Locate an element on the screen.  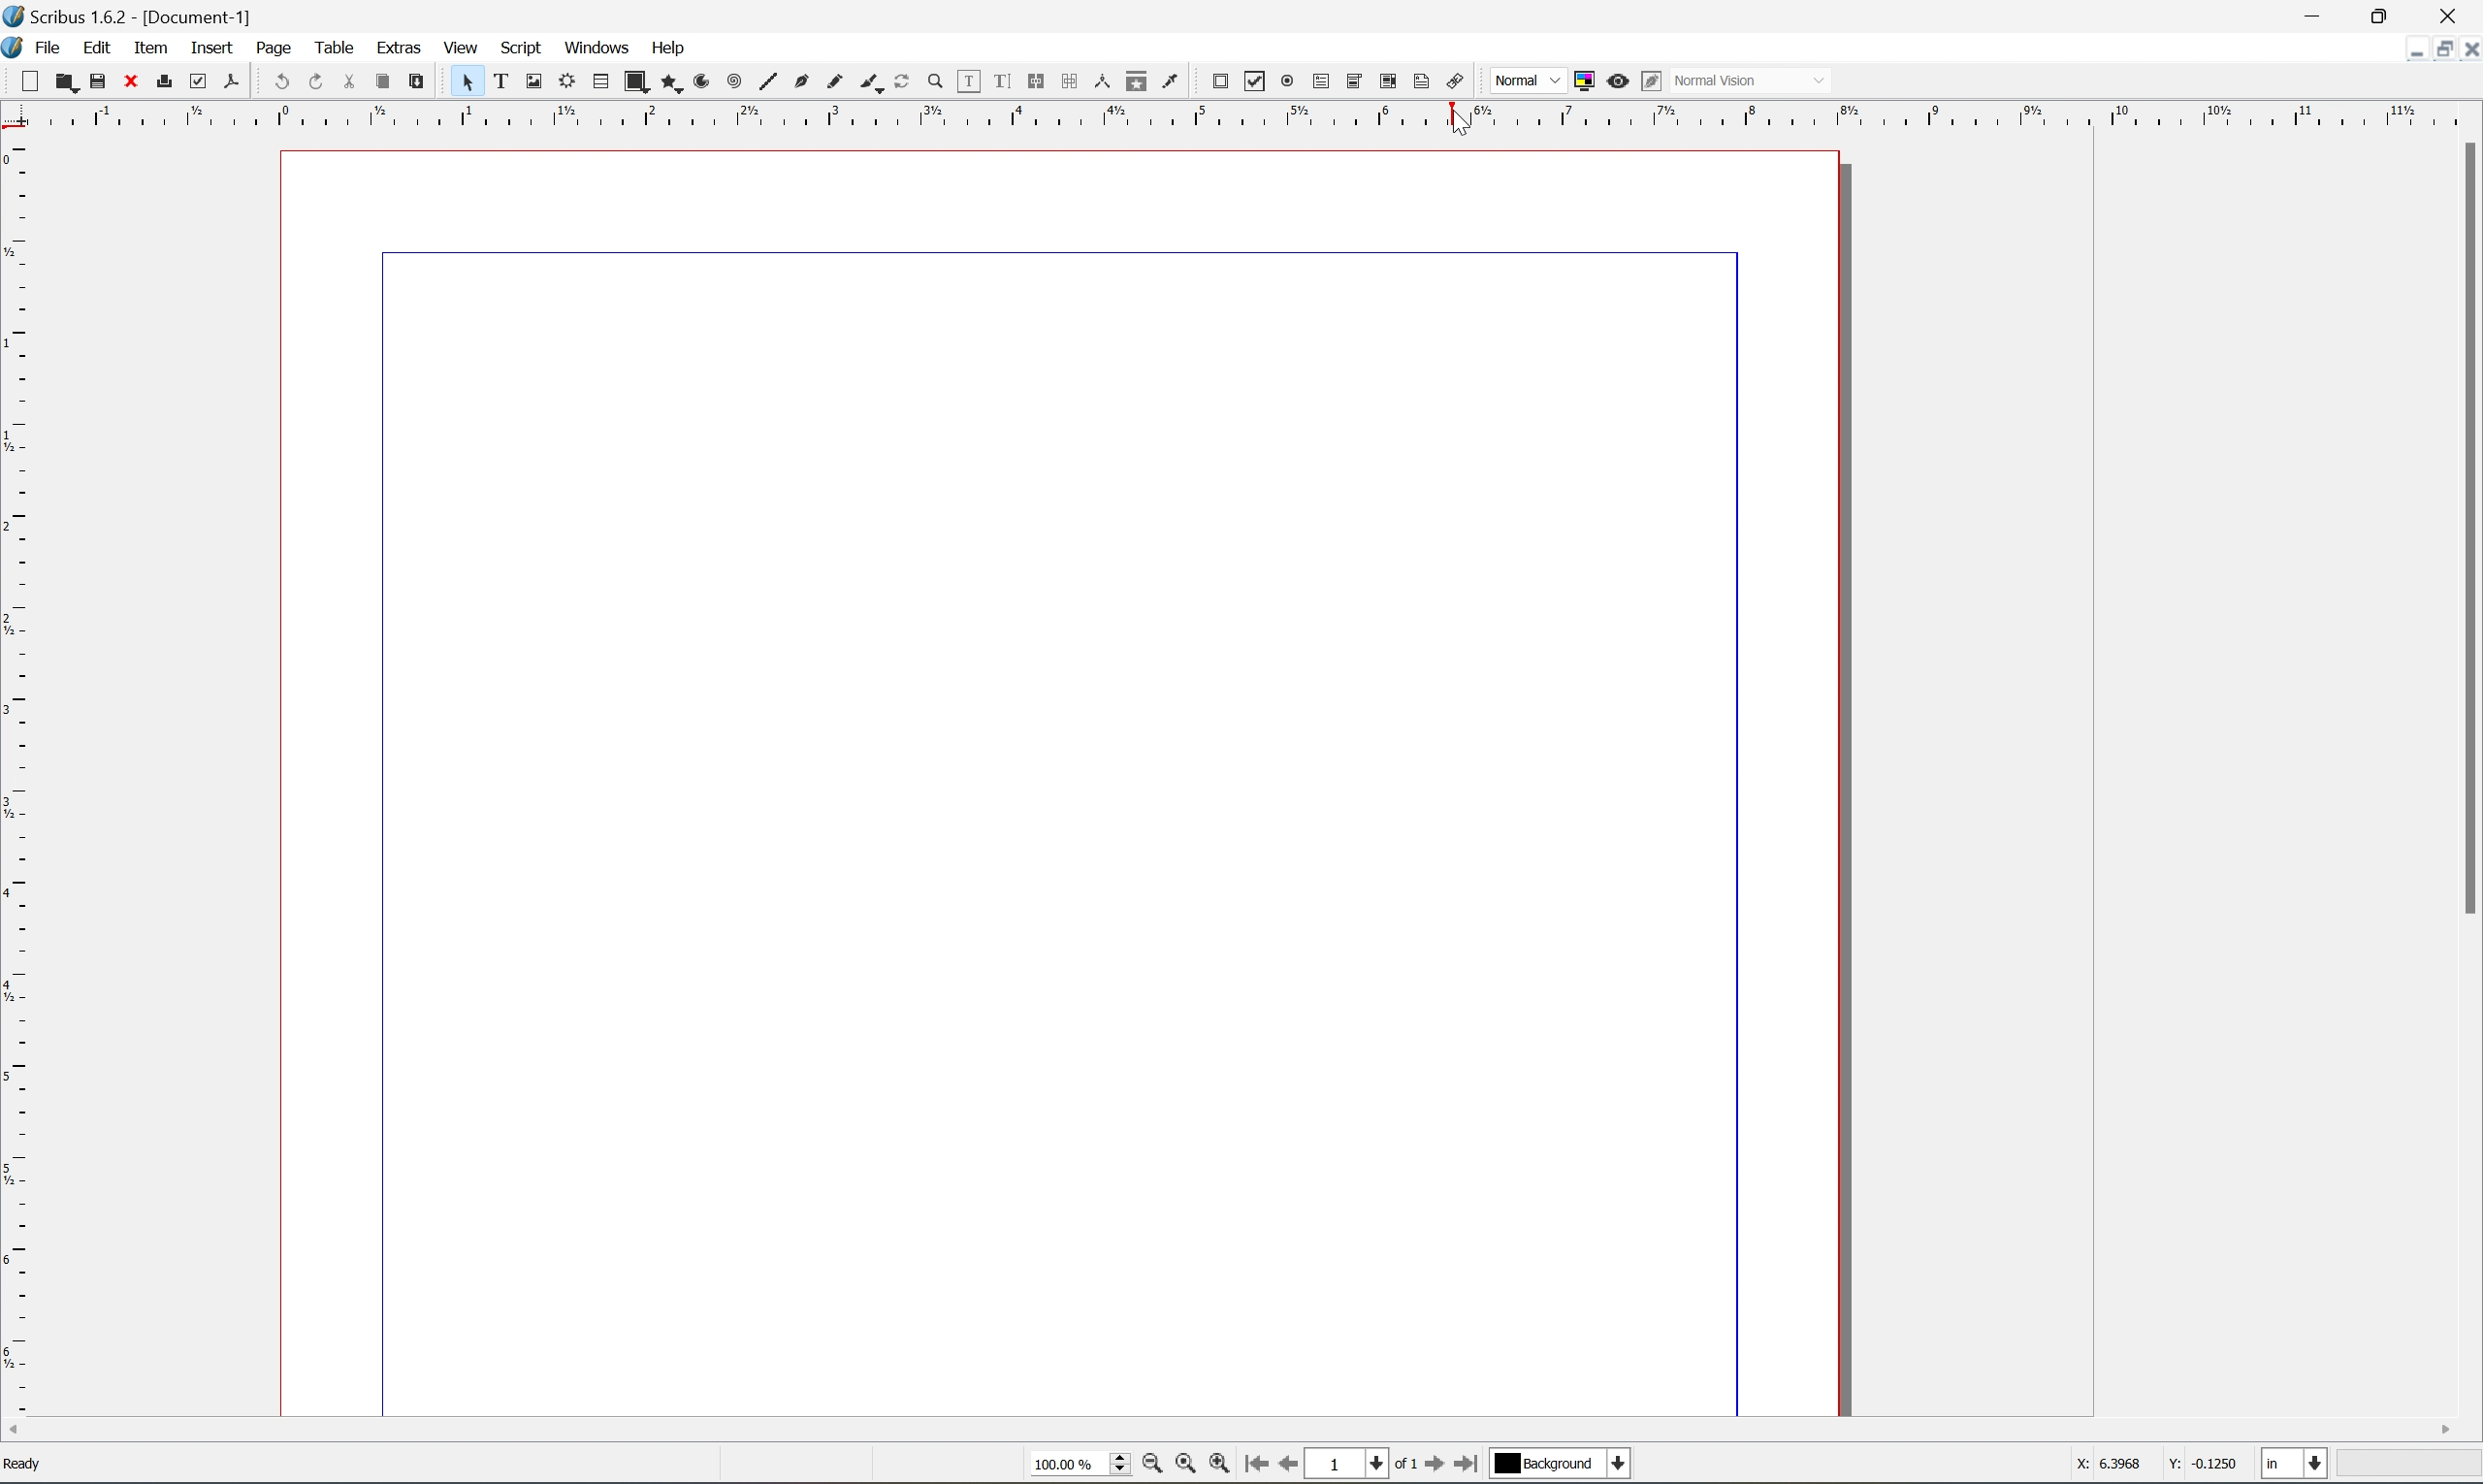
cursor is located at coordinates (1457, 129).